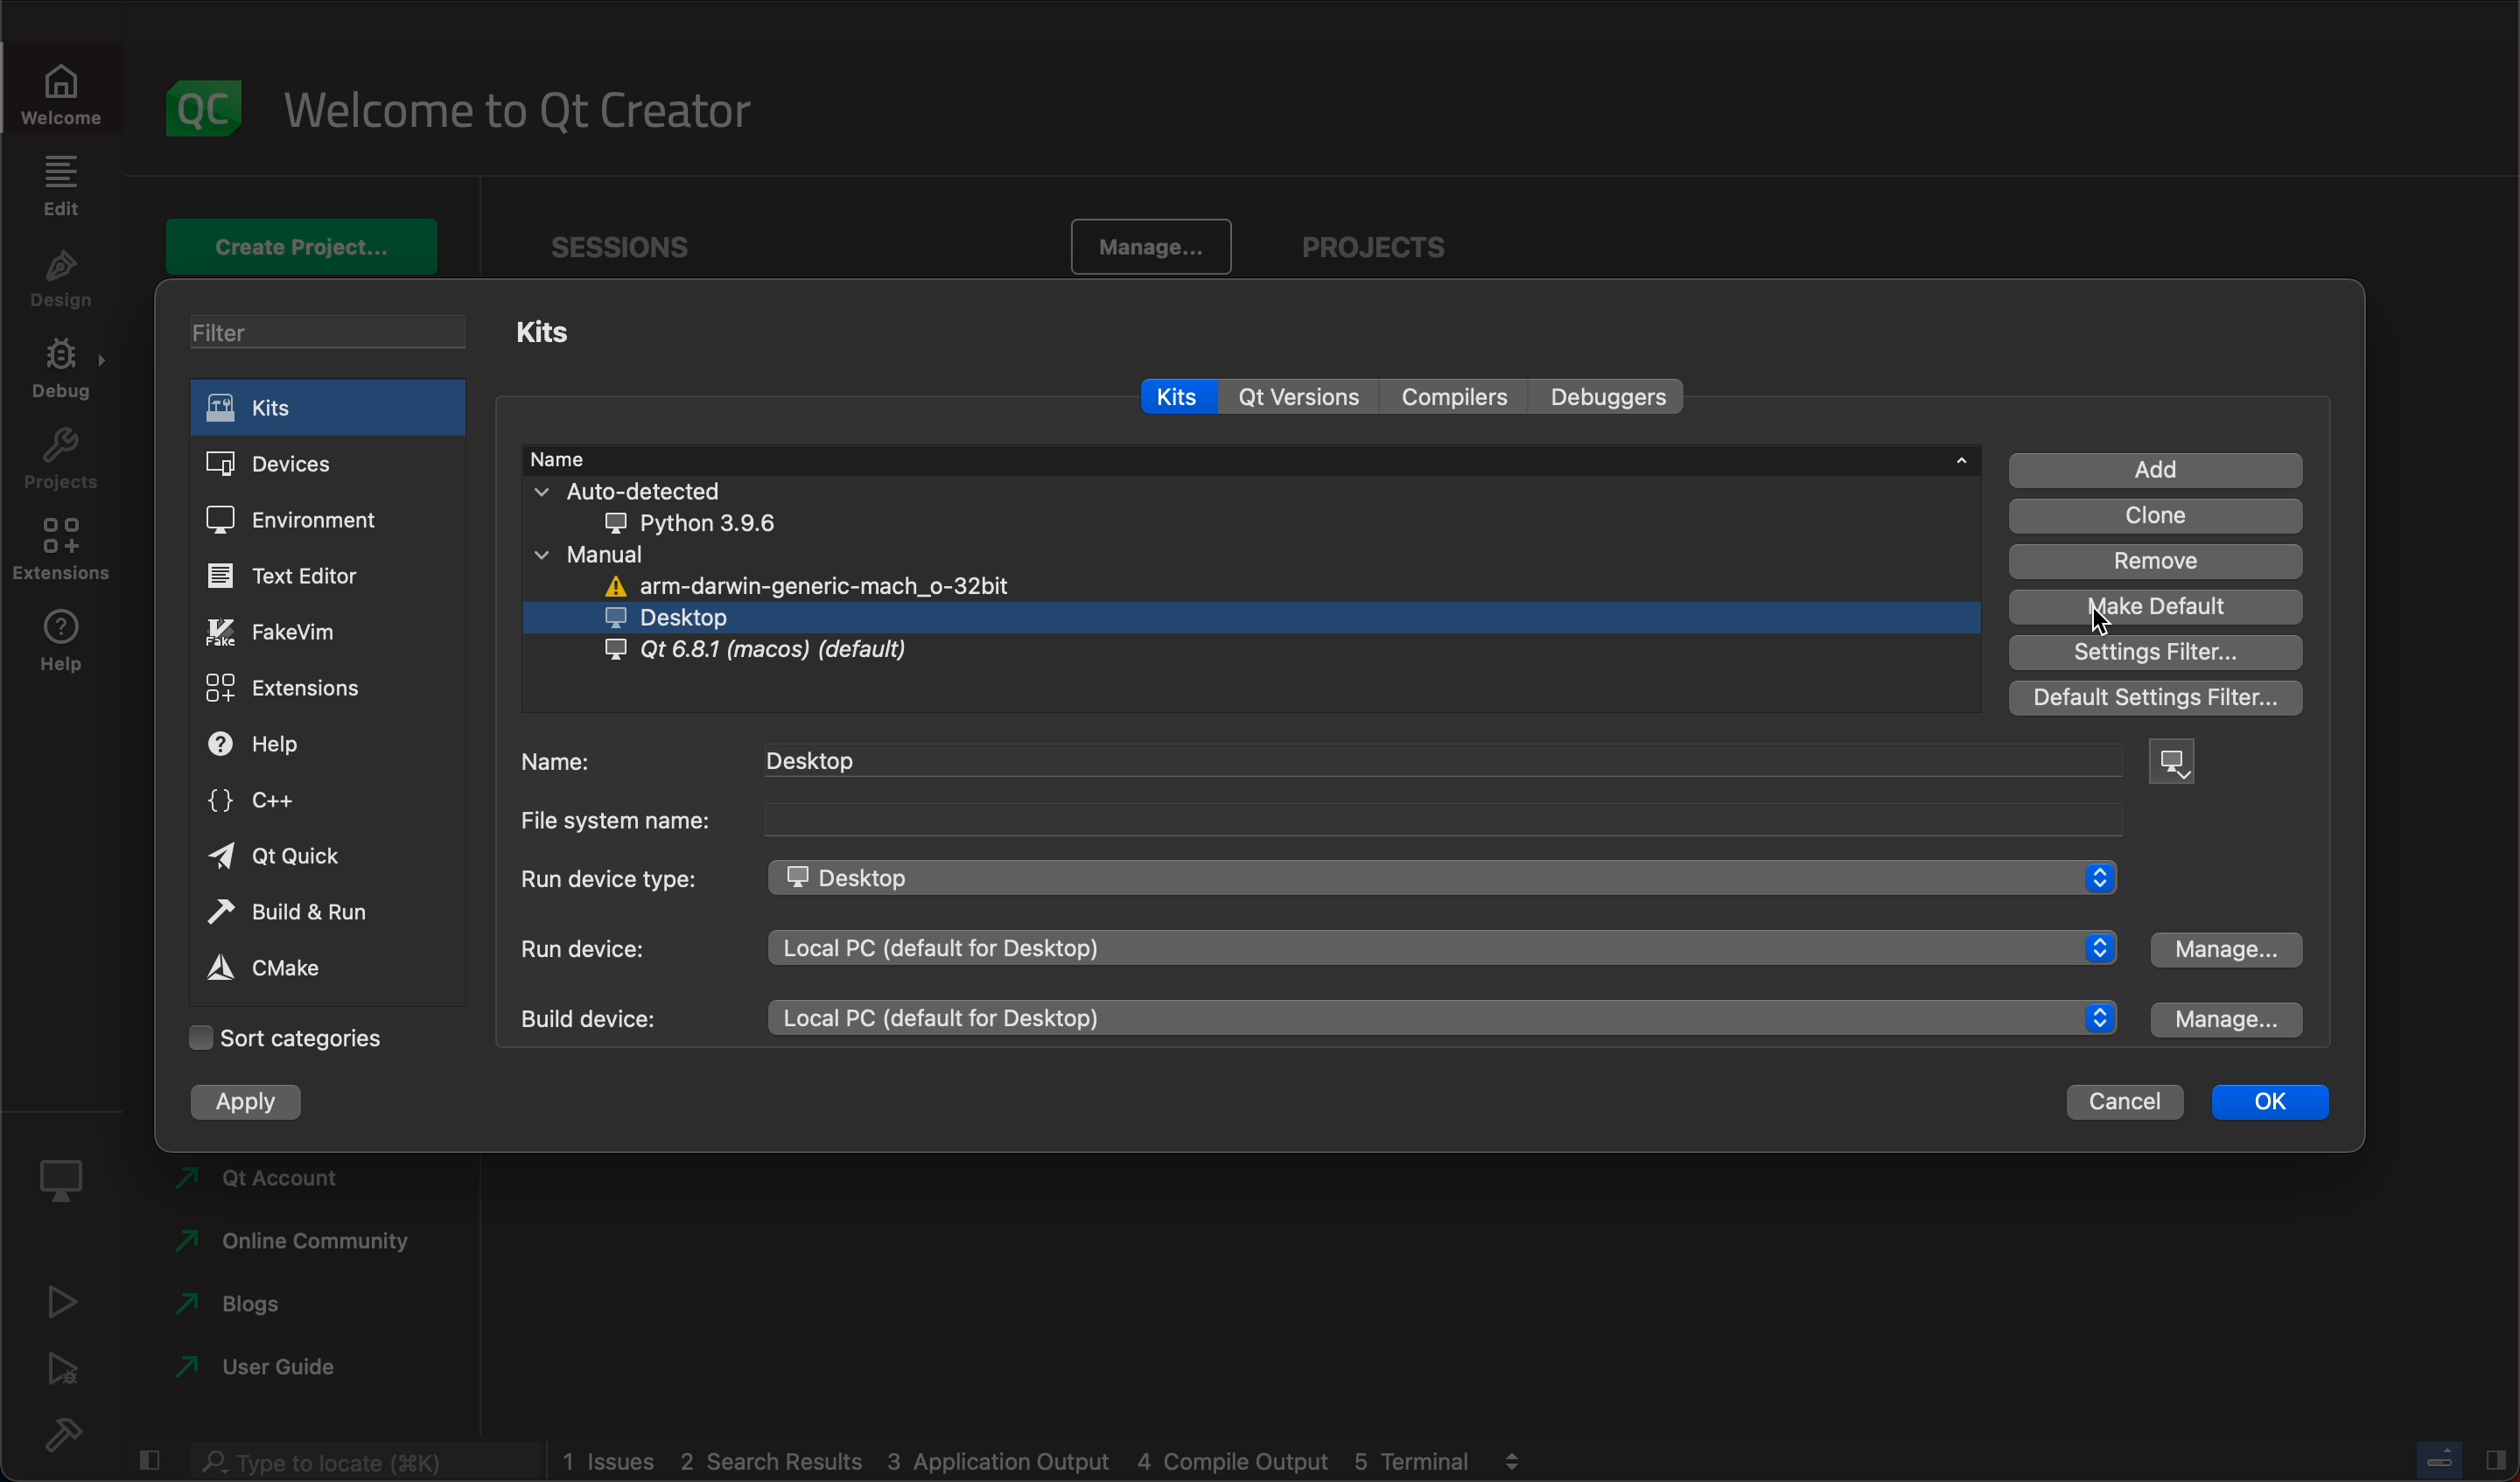  I want to click on run, so click(67, 1298).